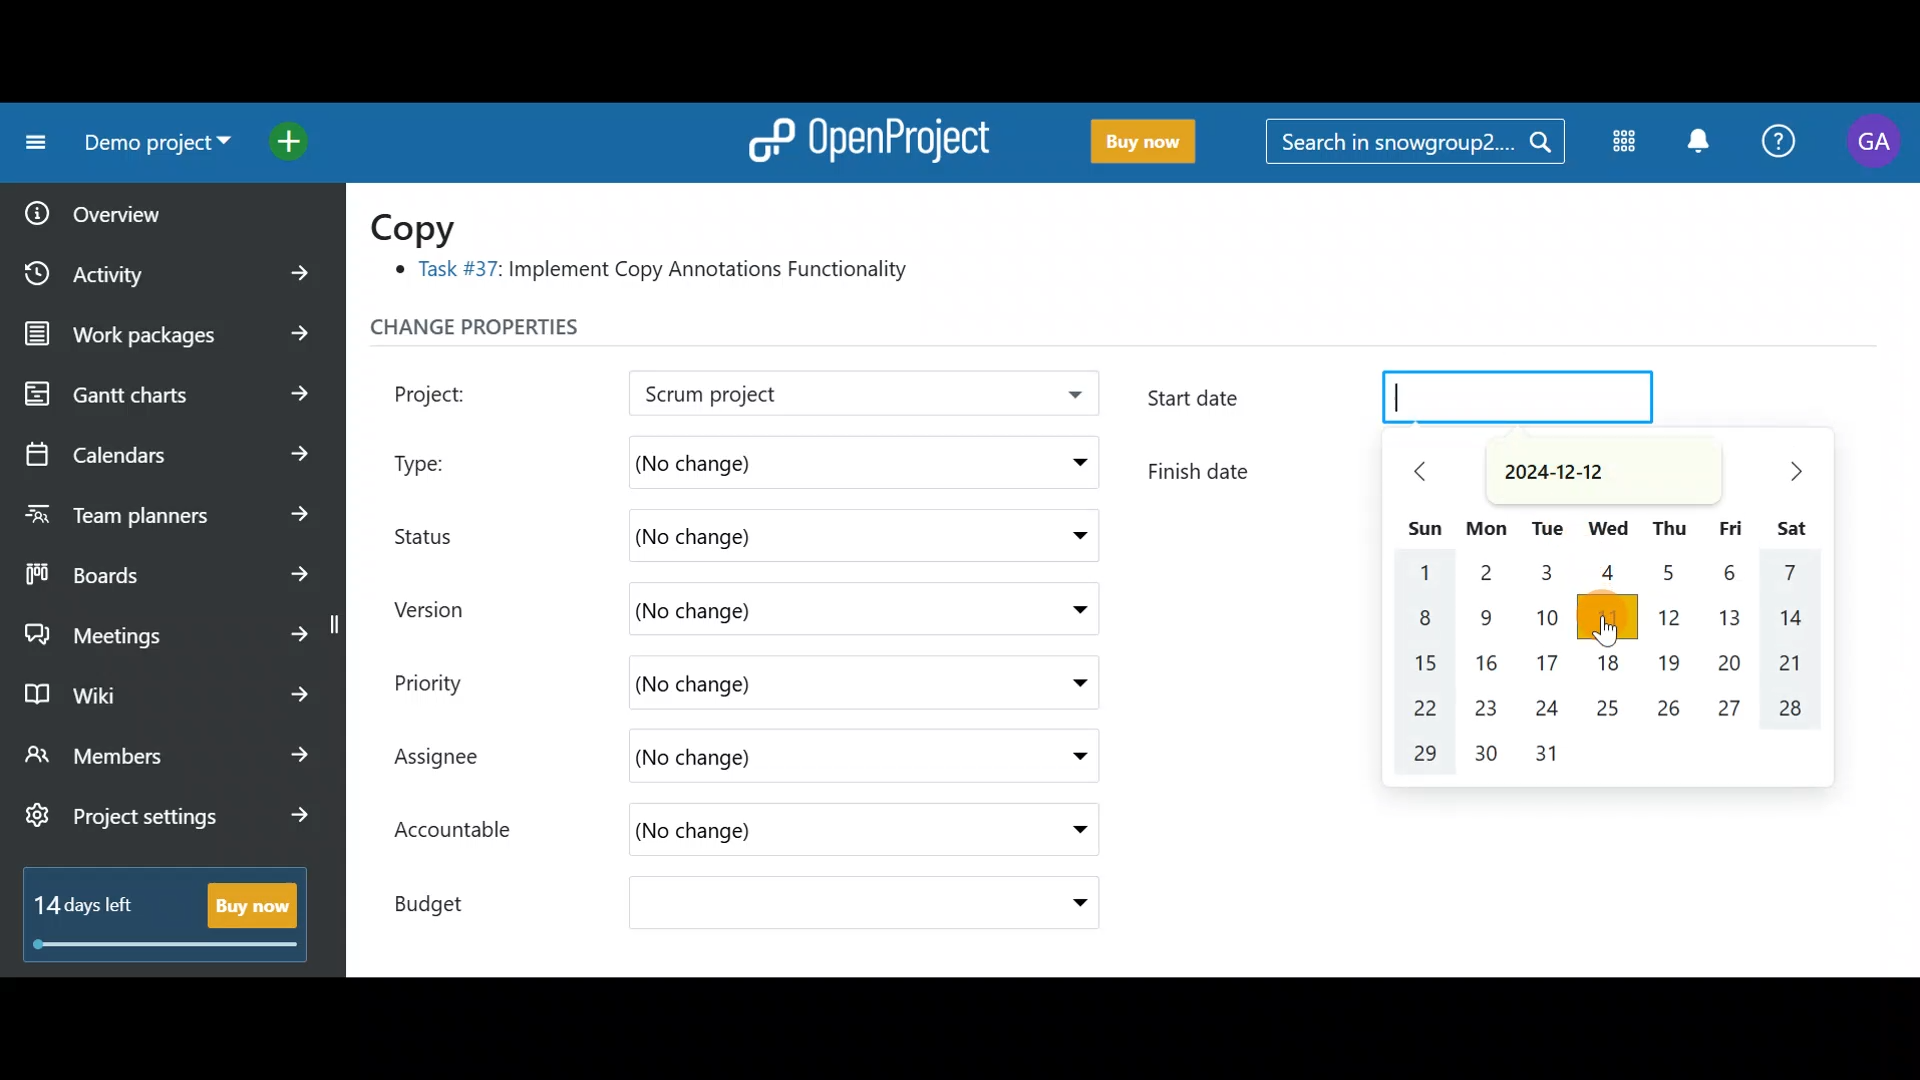 This screenshot has height=1080, width=1920. I want to click on Calendars, so click(166, 446).